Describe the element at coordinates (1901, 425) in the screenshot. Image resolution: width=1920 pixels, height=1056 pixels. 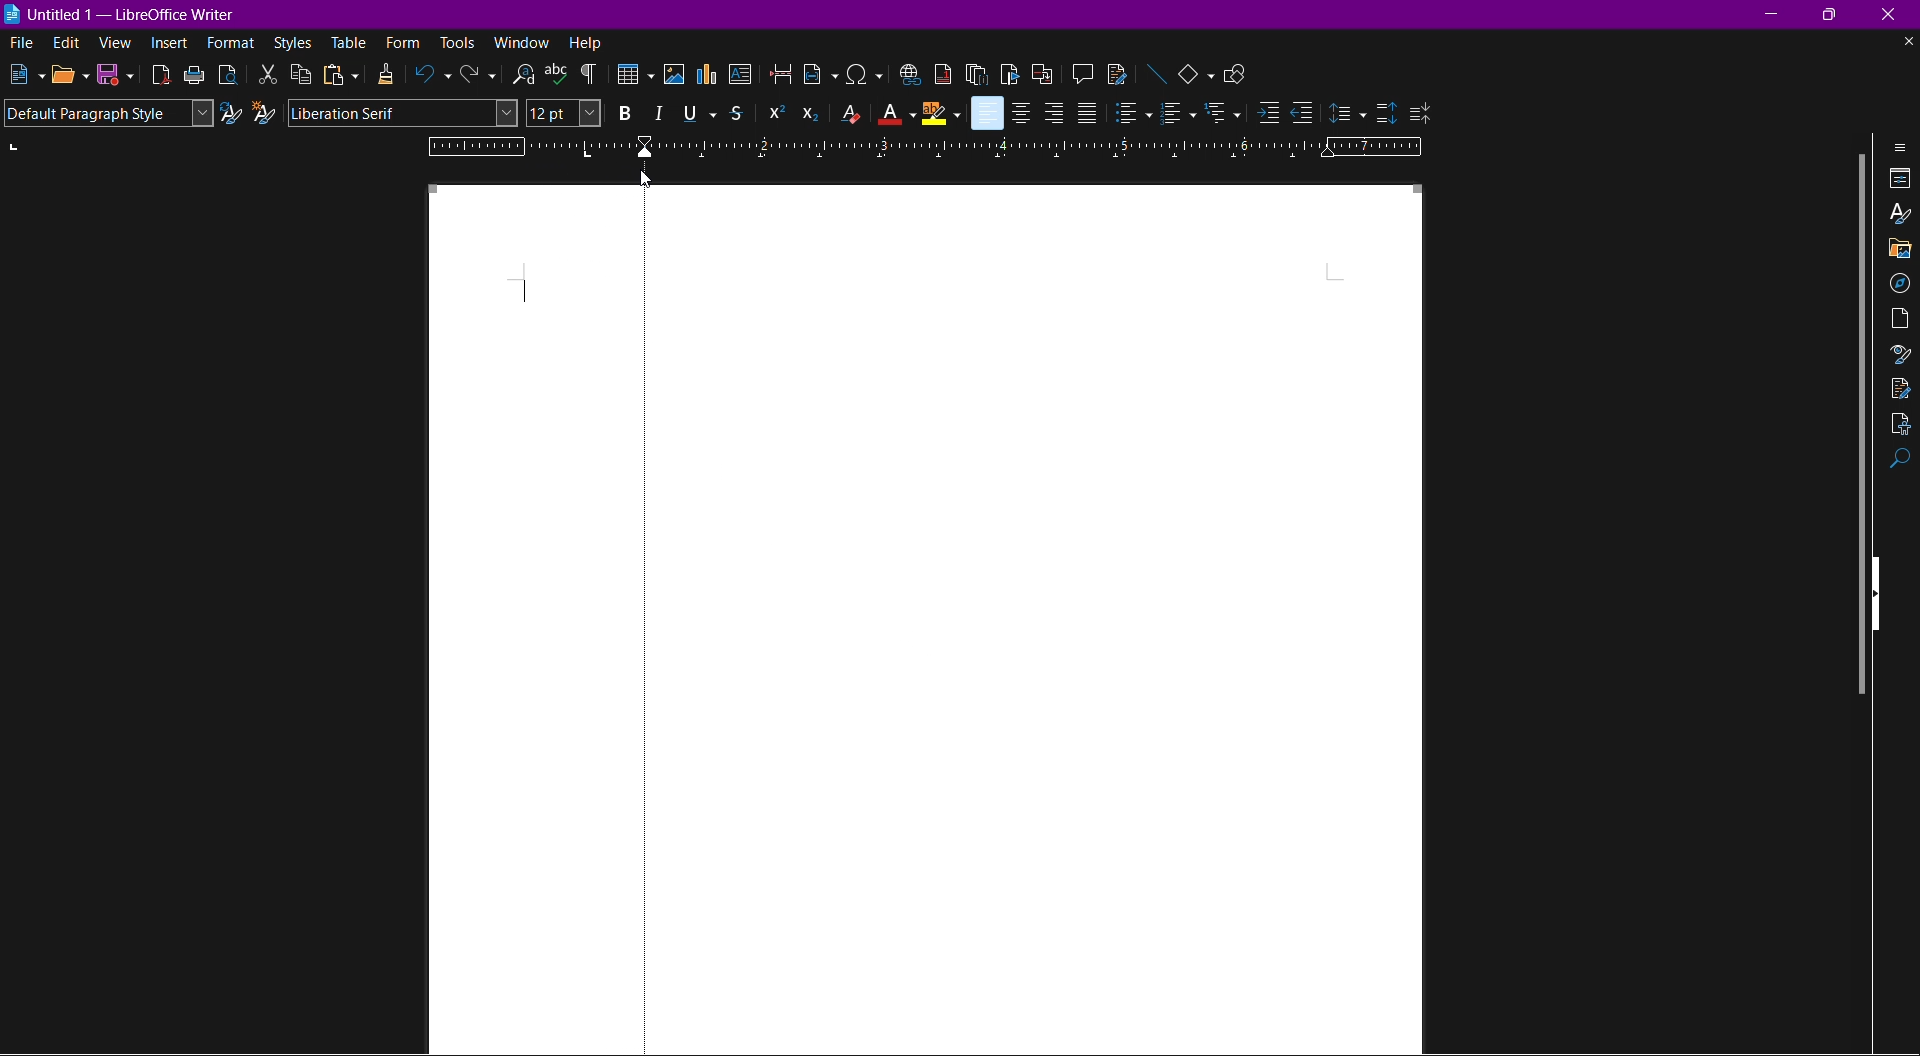
I see `Accessibility Check` at that location.